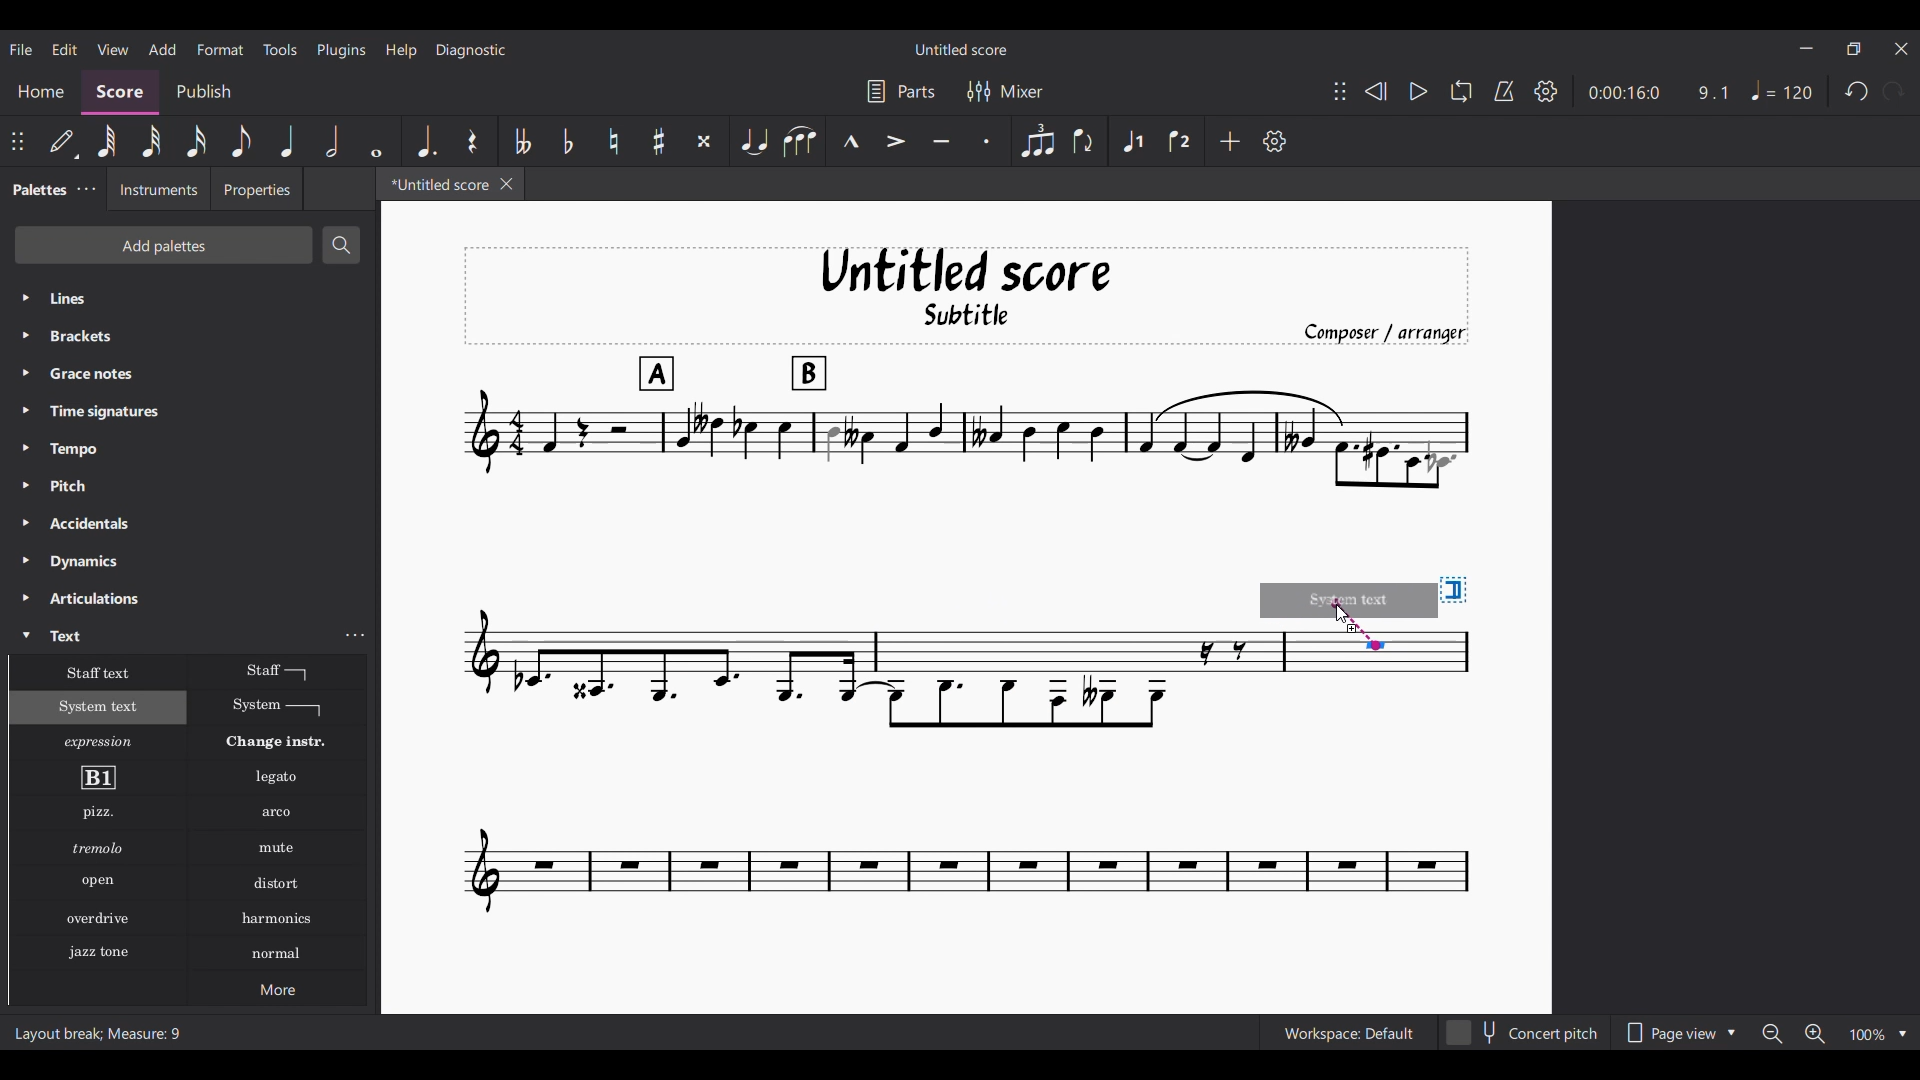 Image resolution: width=1920 pixels, height=1080 pixels. What do you see at coordinates (1343, 613) in the screenshot?
I see `Cursor` at bounding box center [1343, 613].